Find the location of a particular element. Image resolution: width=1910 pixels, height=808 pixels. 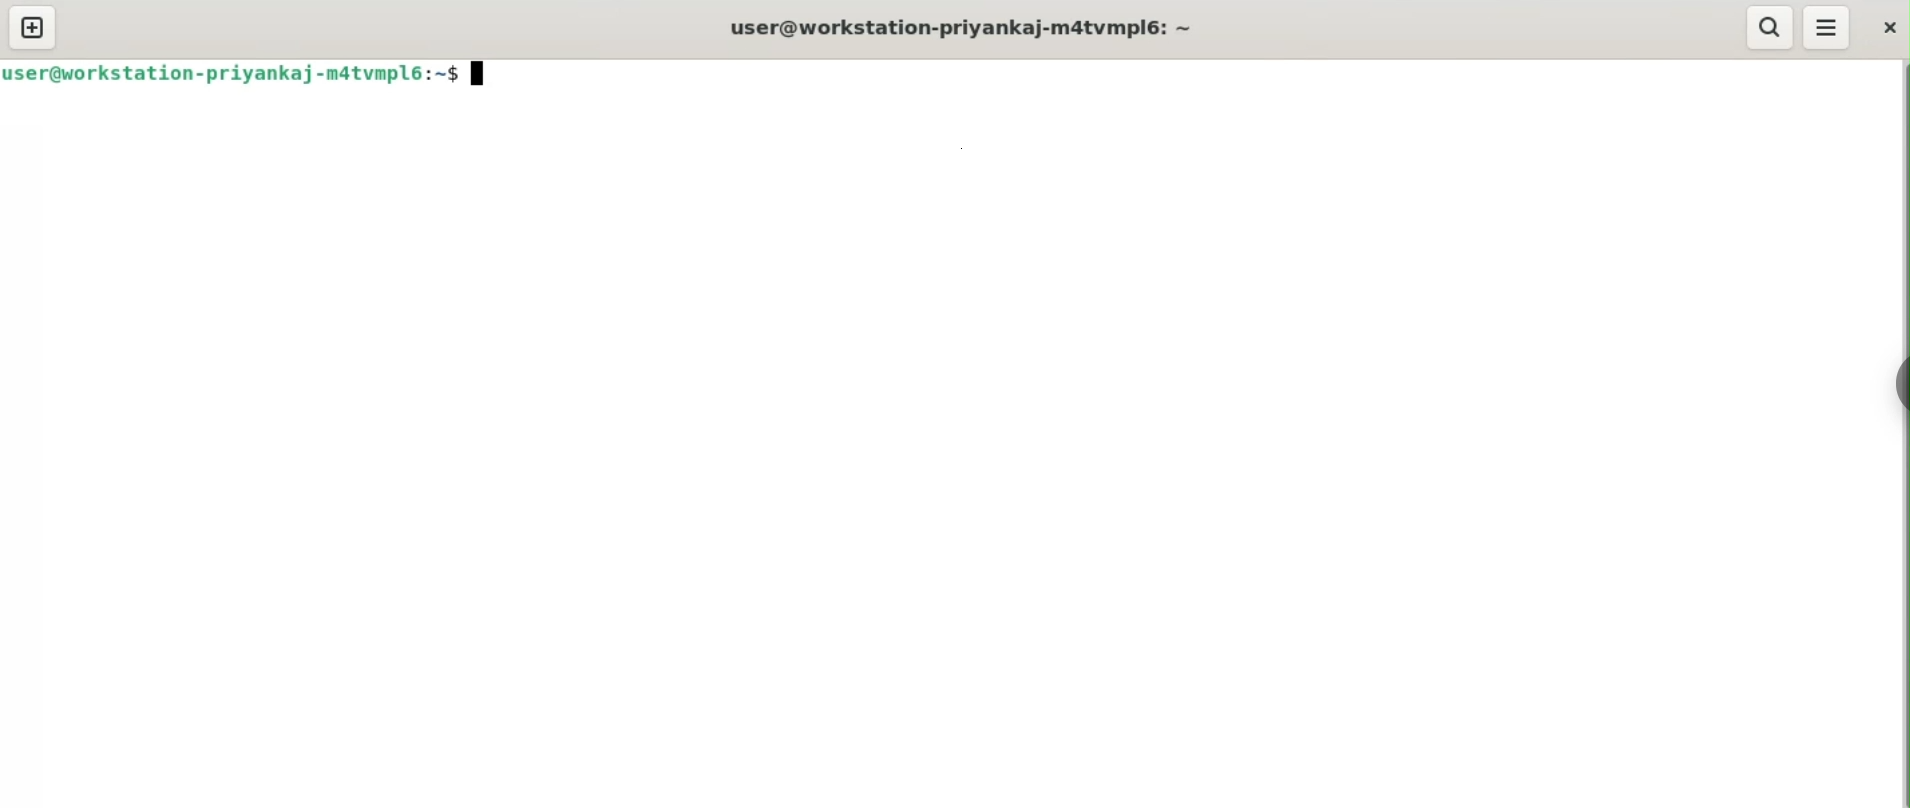

new tab is located at coordinates (31, 28).